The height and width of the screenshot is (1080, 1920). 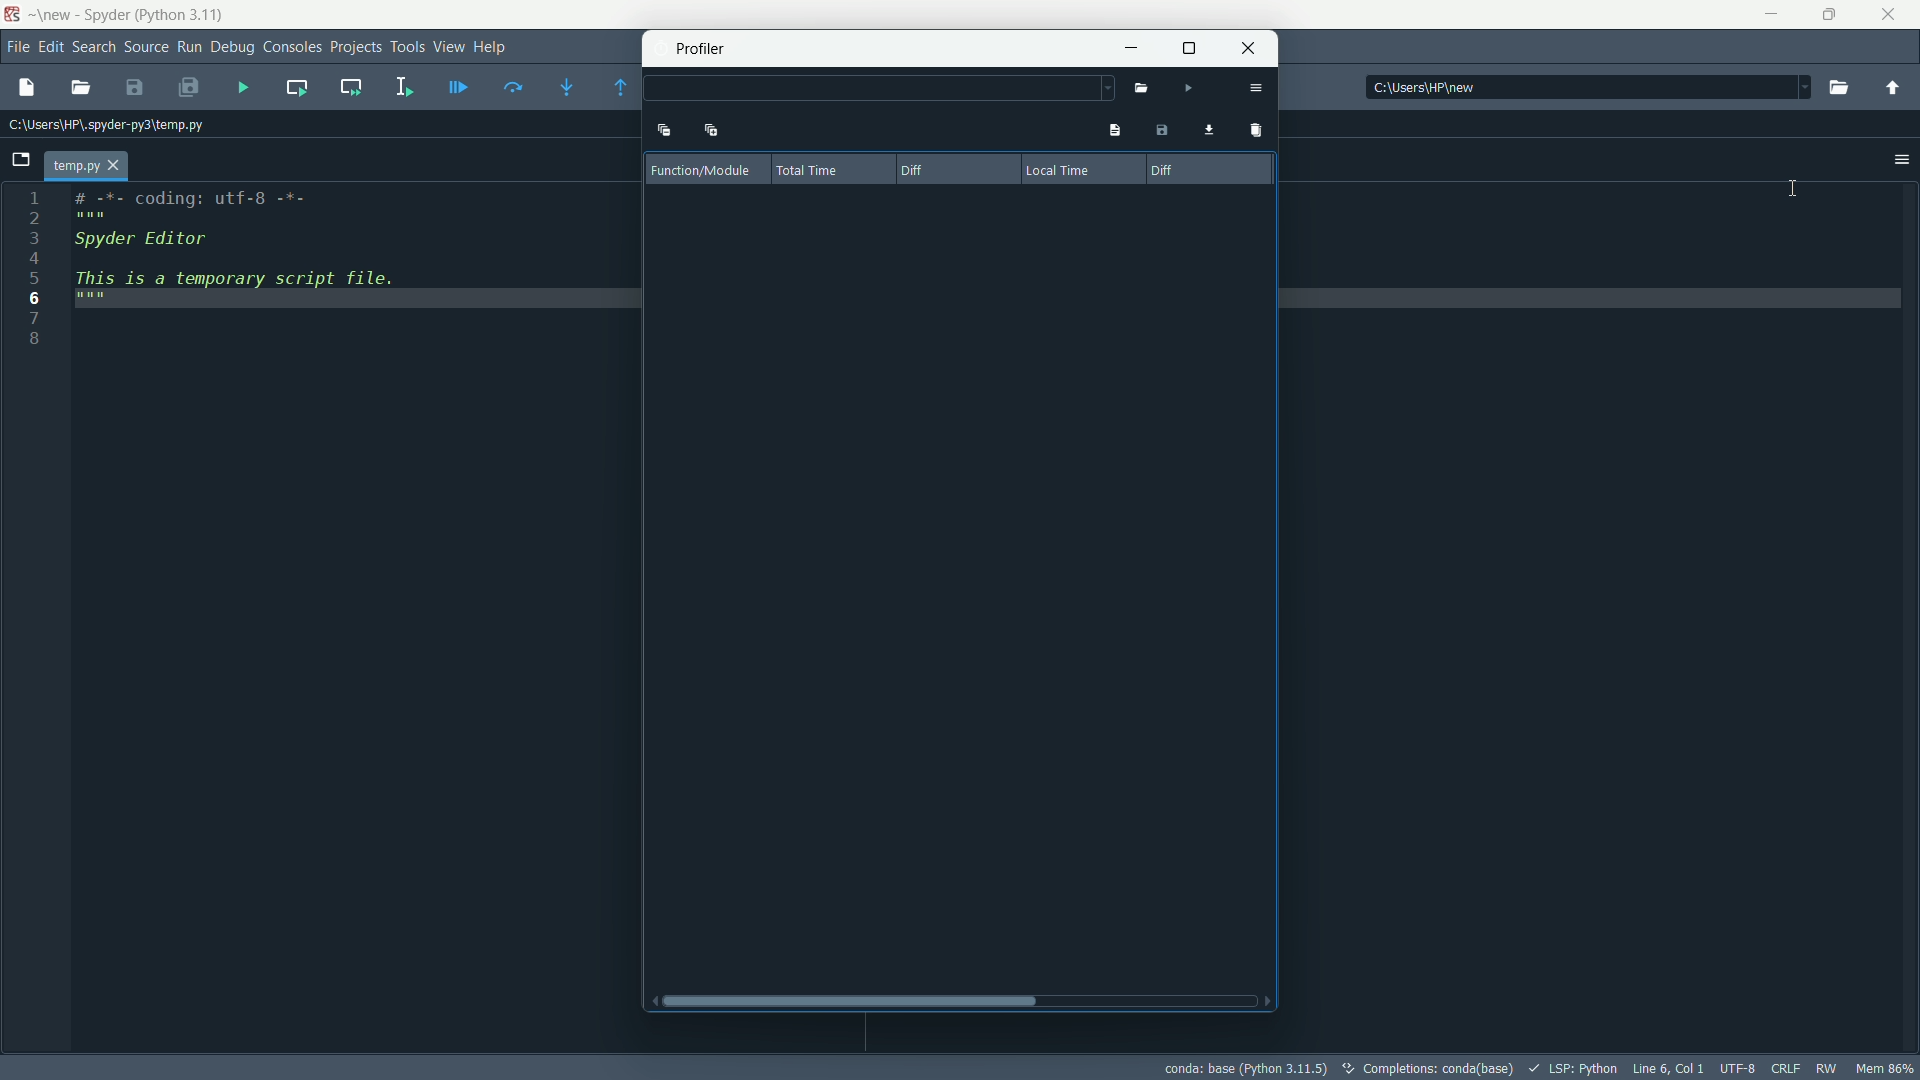 I want to click on 3, so click(x=33, y=235).